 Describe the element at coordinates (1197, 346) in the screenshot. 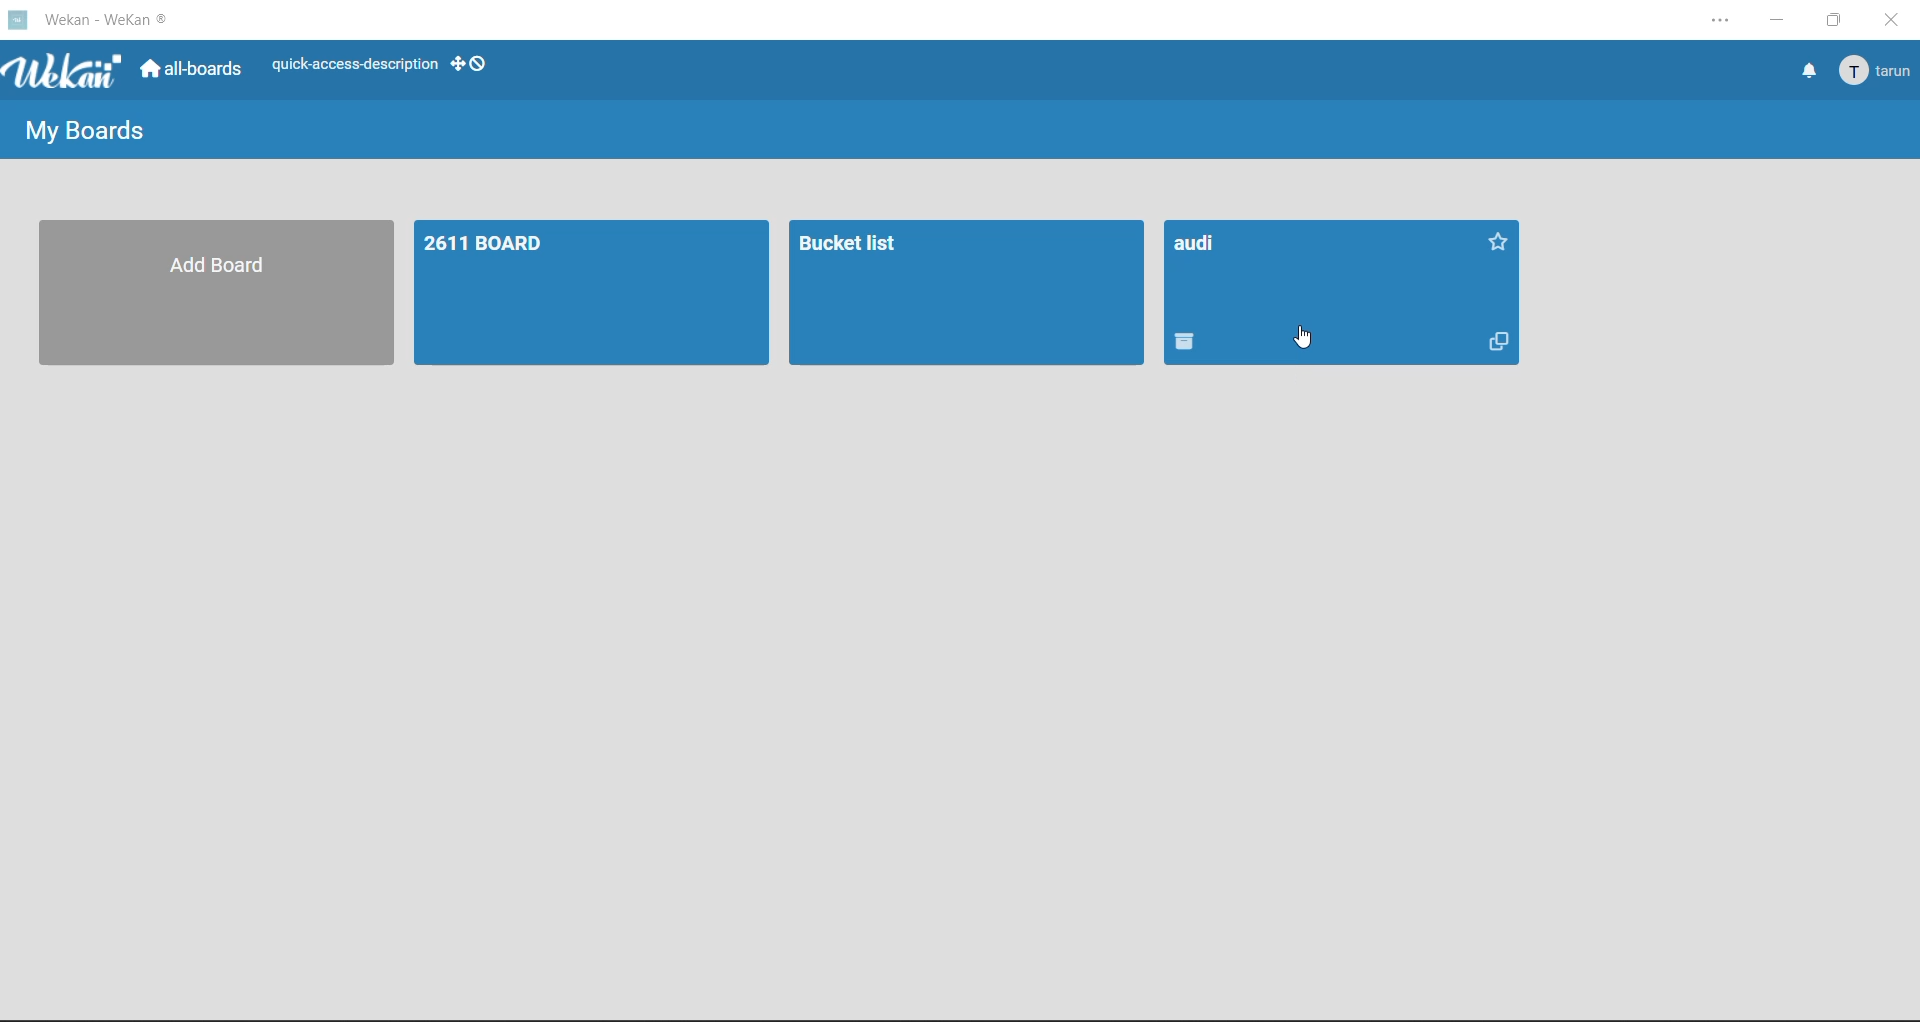

I see `delete` at that location.